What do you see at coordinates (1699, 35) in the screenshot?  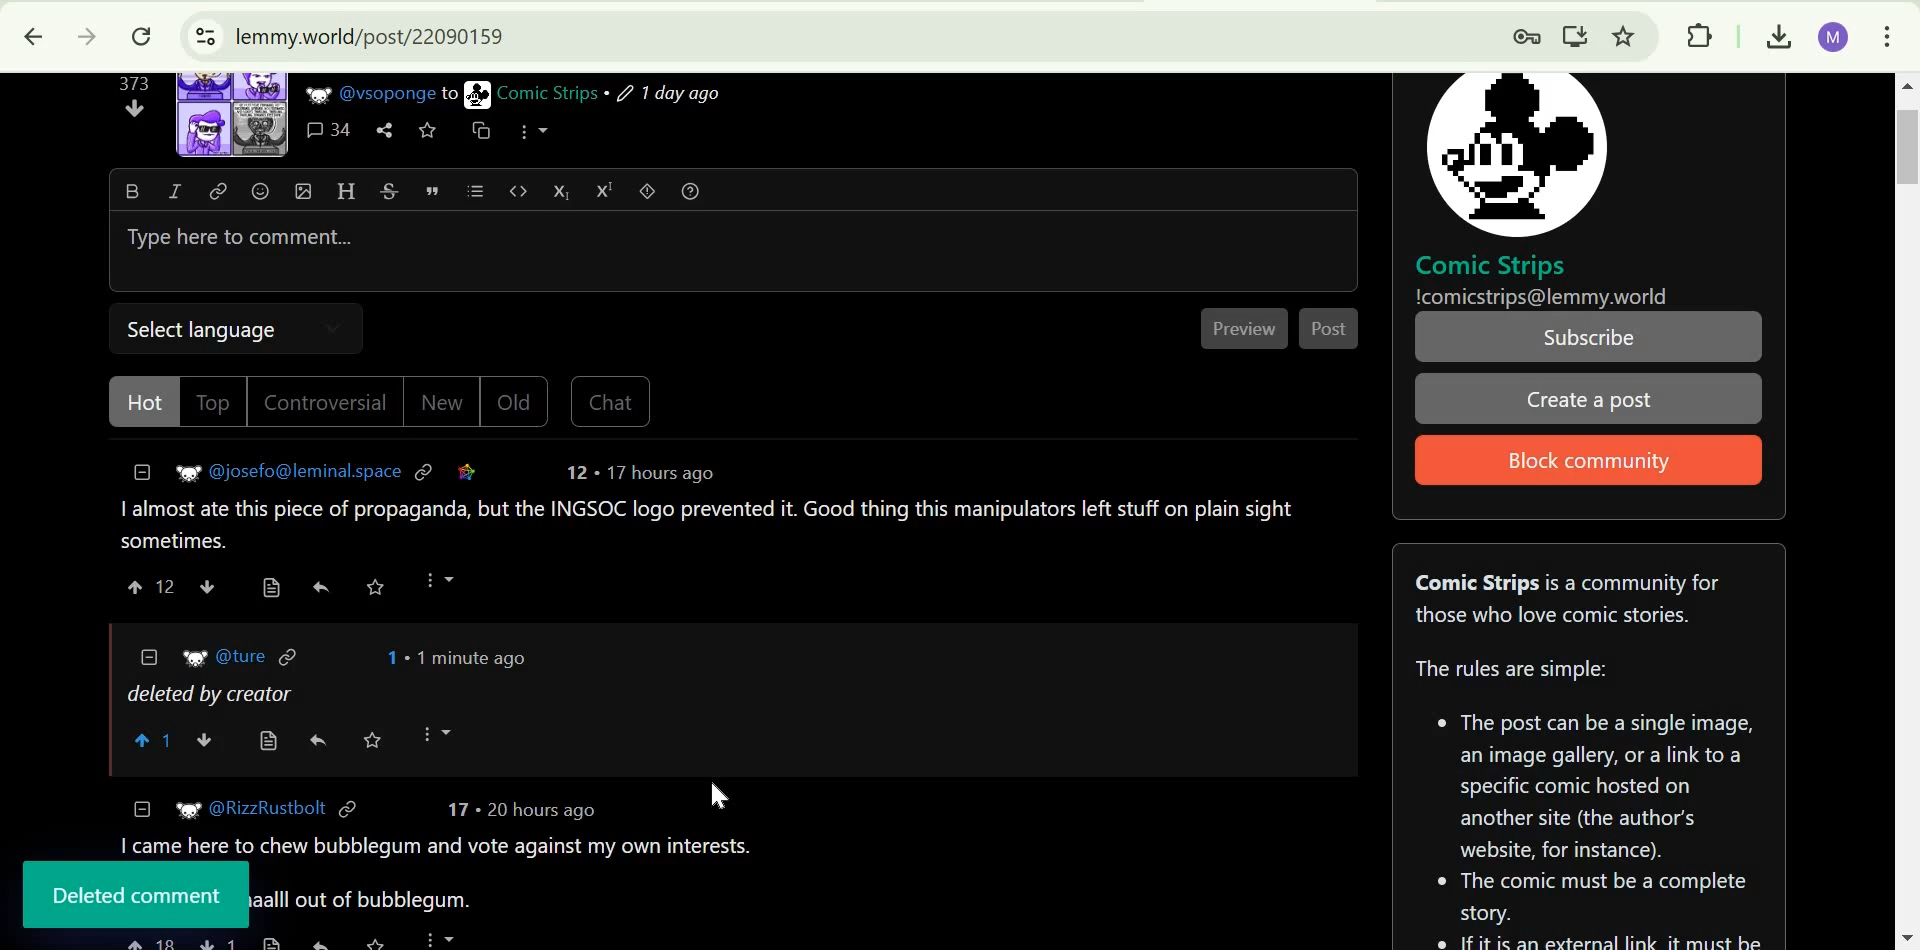 I see `Extensions` at bounding box center [1699, 35].